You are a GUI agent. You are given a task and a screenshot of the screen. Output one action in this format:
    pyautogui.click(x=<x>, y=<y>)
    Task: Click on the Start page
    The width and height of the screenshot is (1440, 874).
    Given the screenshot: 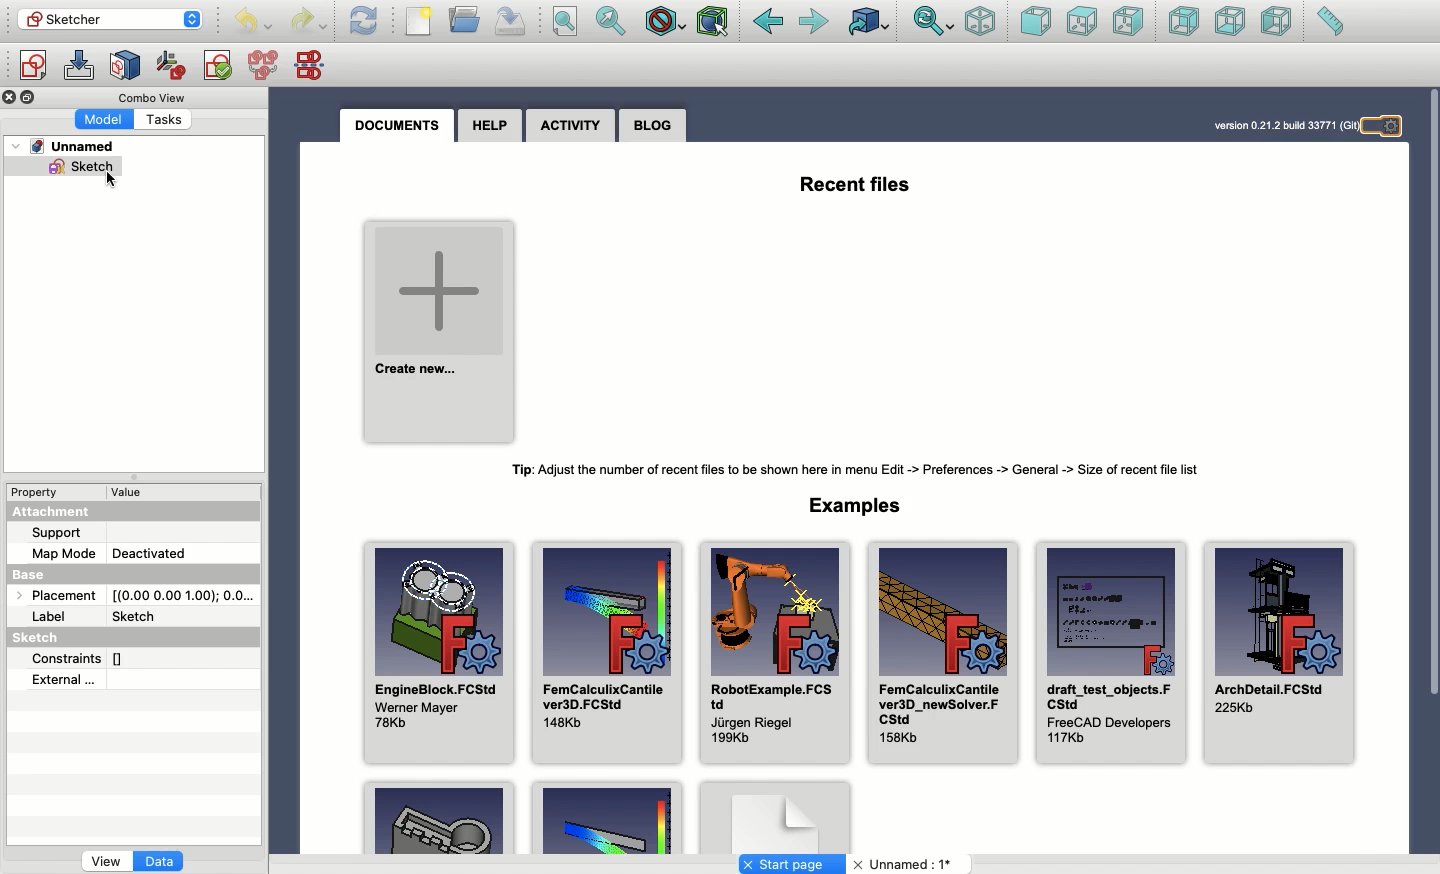 What is the action you would take?
    pyautogui.click(x=792, y=864)
    